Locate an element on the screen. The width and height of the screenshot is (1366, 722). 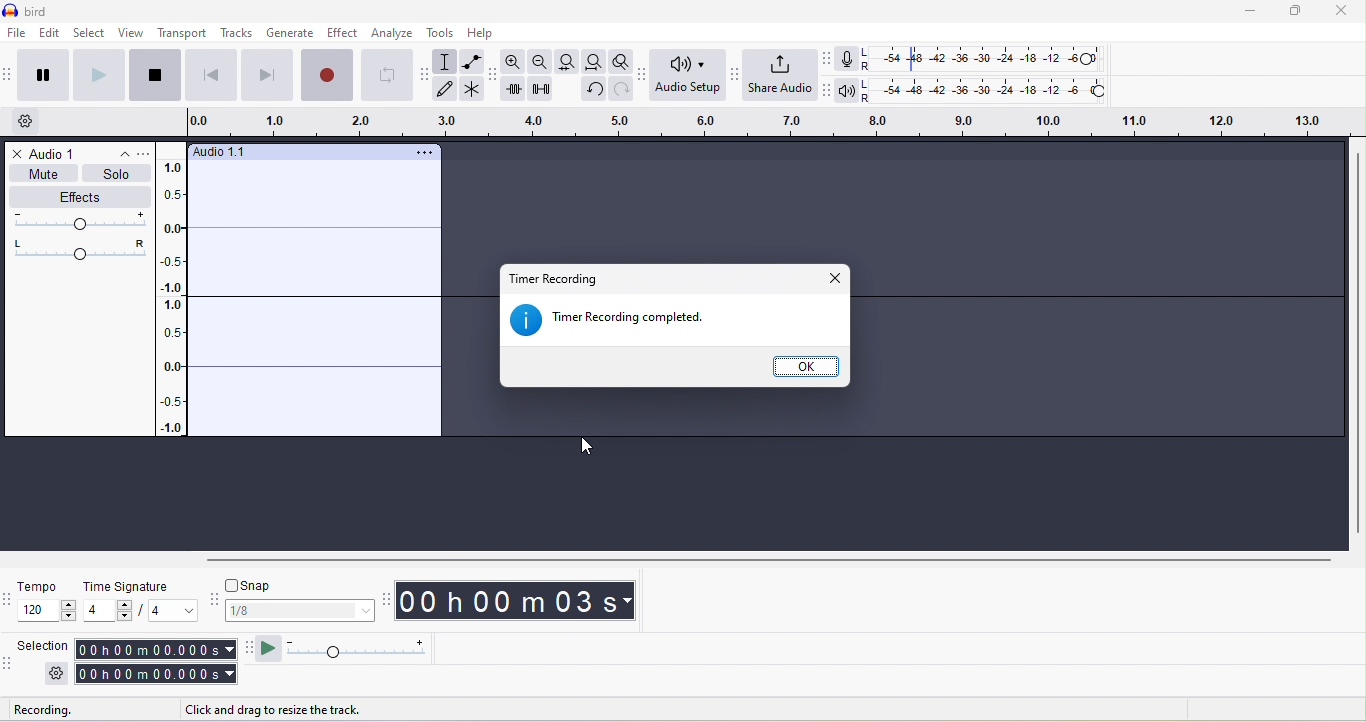
audacity play back meter toolbar is located at coordinates (823, 93).